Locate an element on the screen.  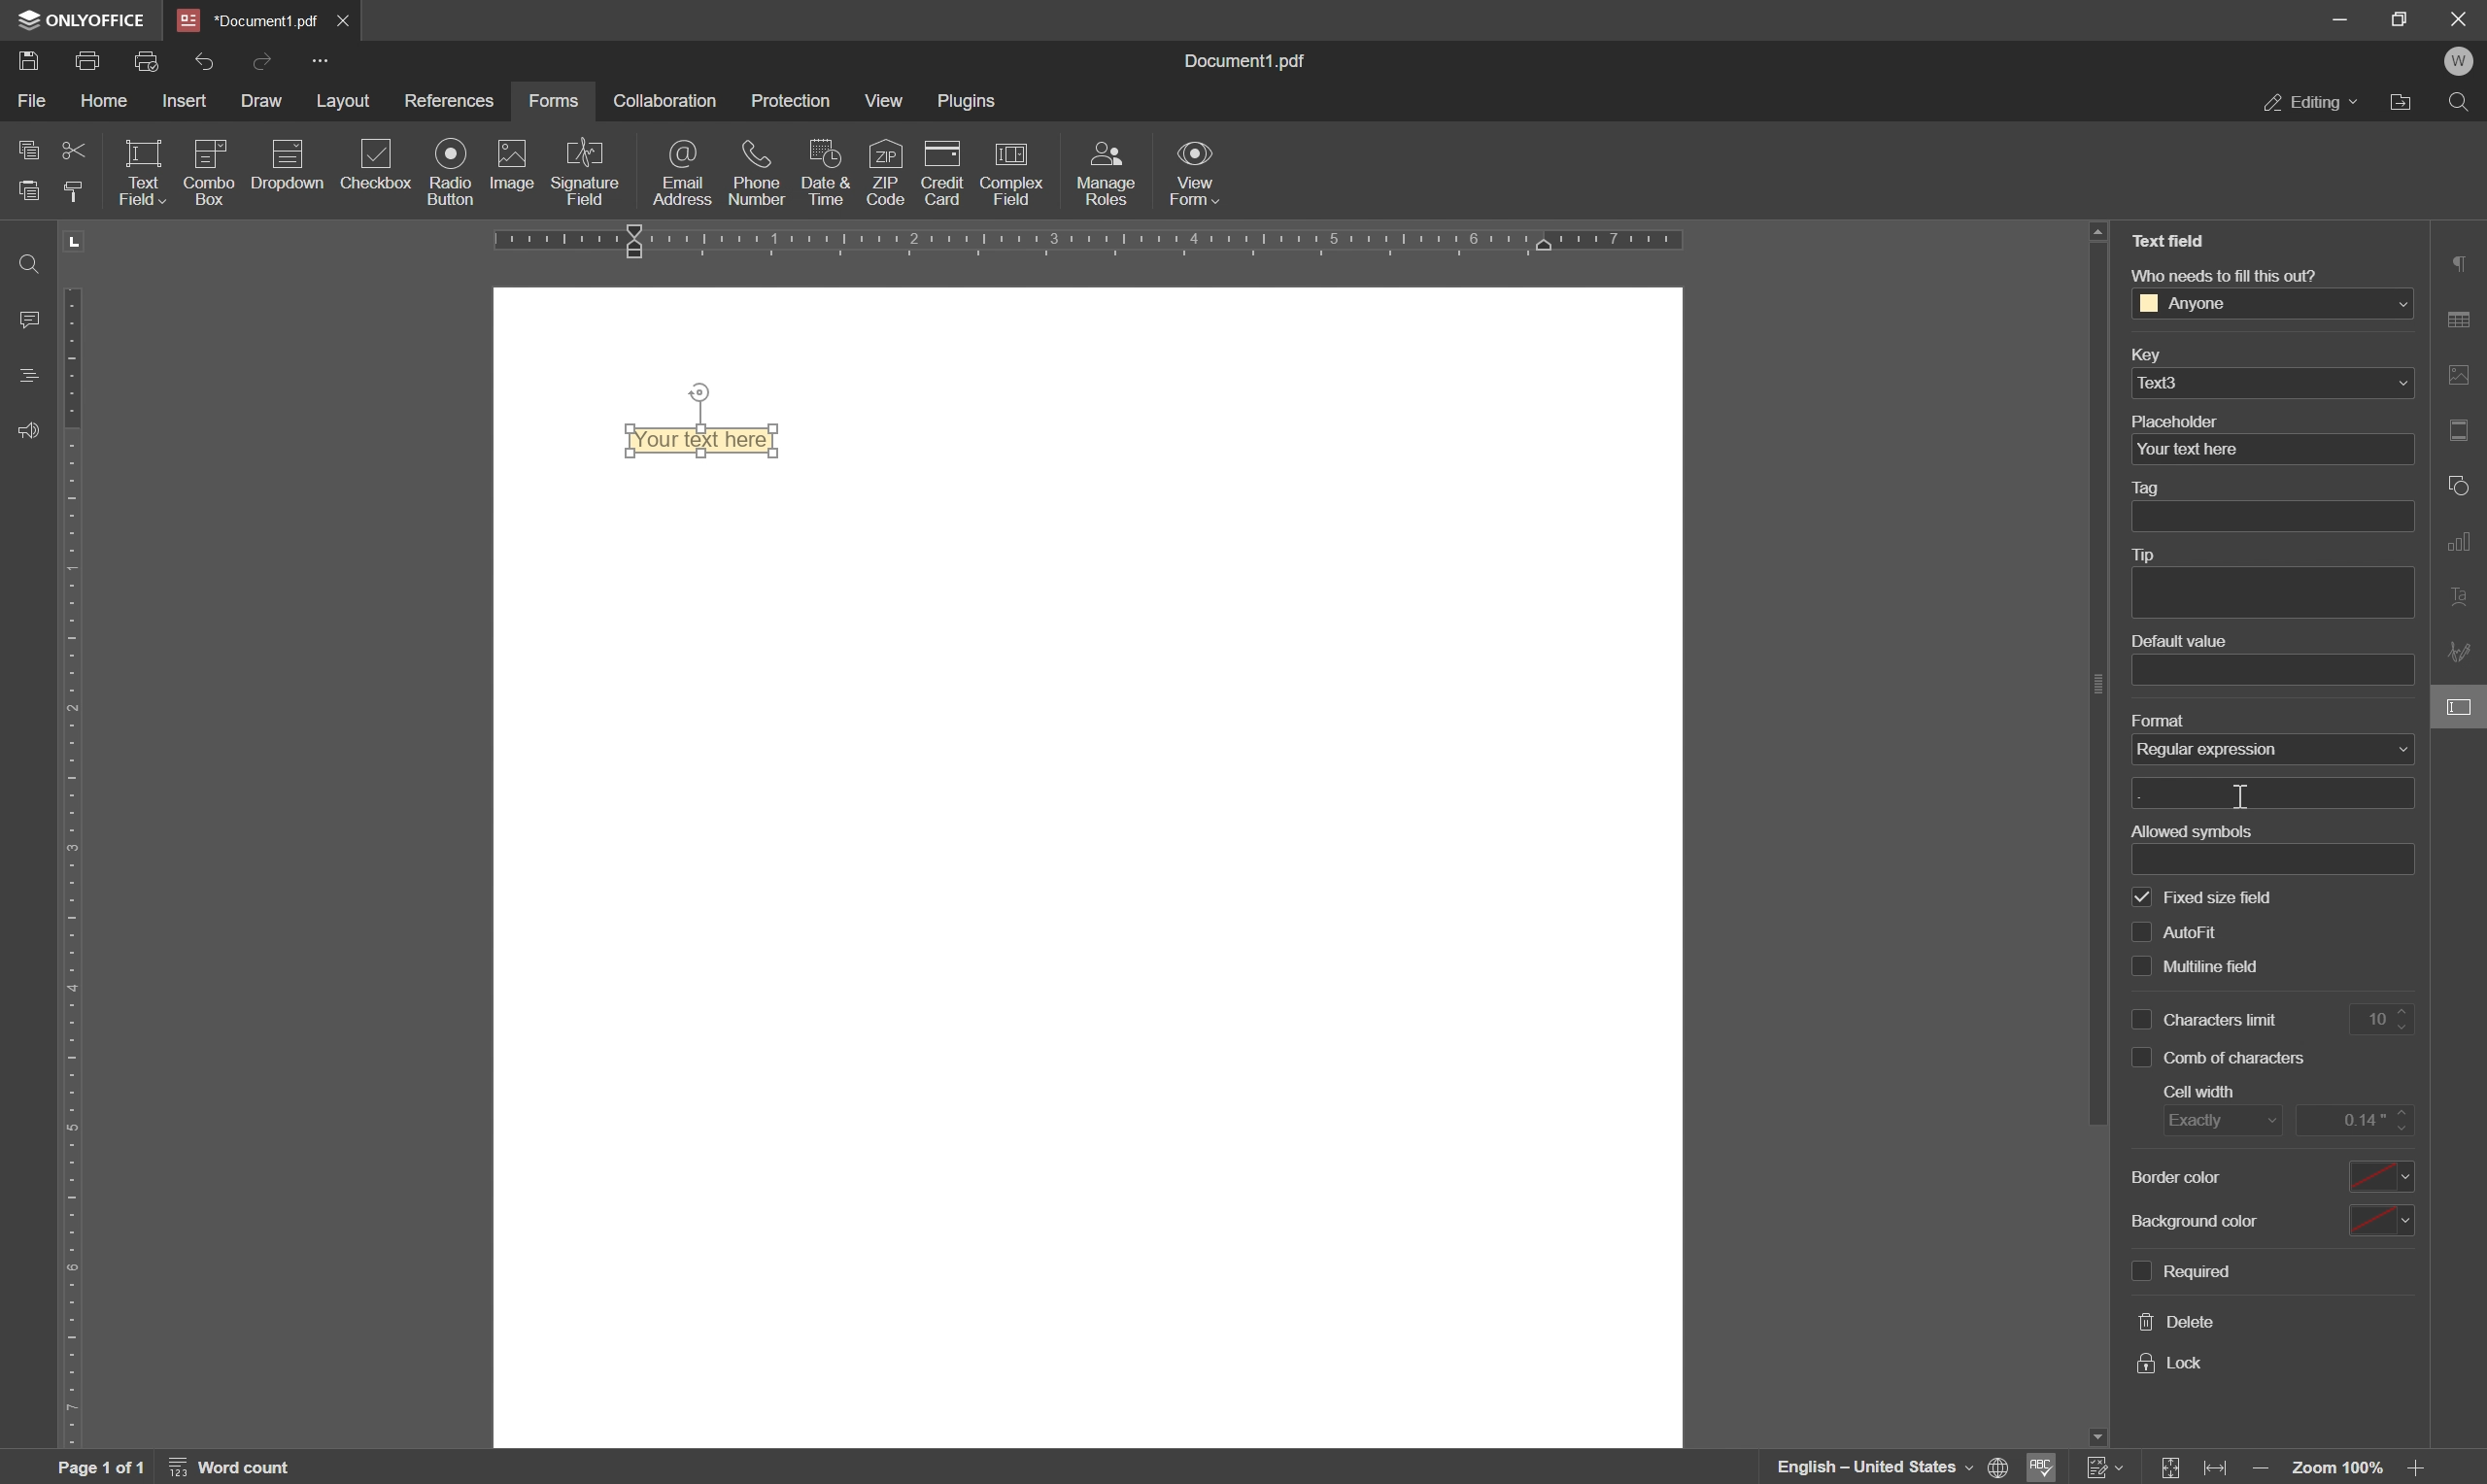
background color is located at coordinates (2192, 1178).